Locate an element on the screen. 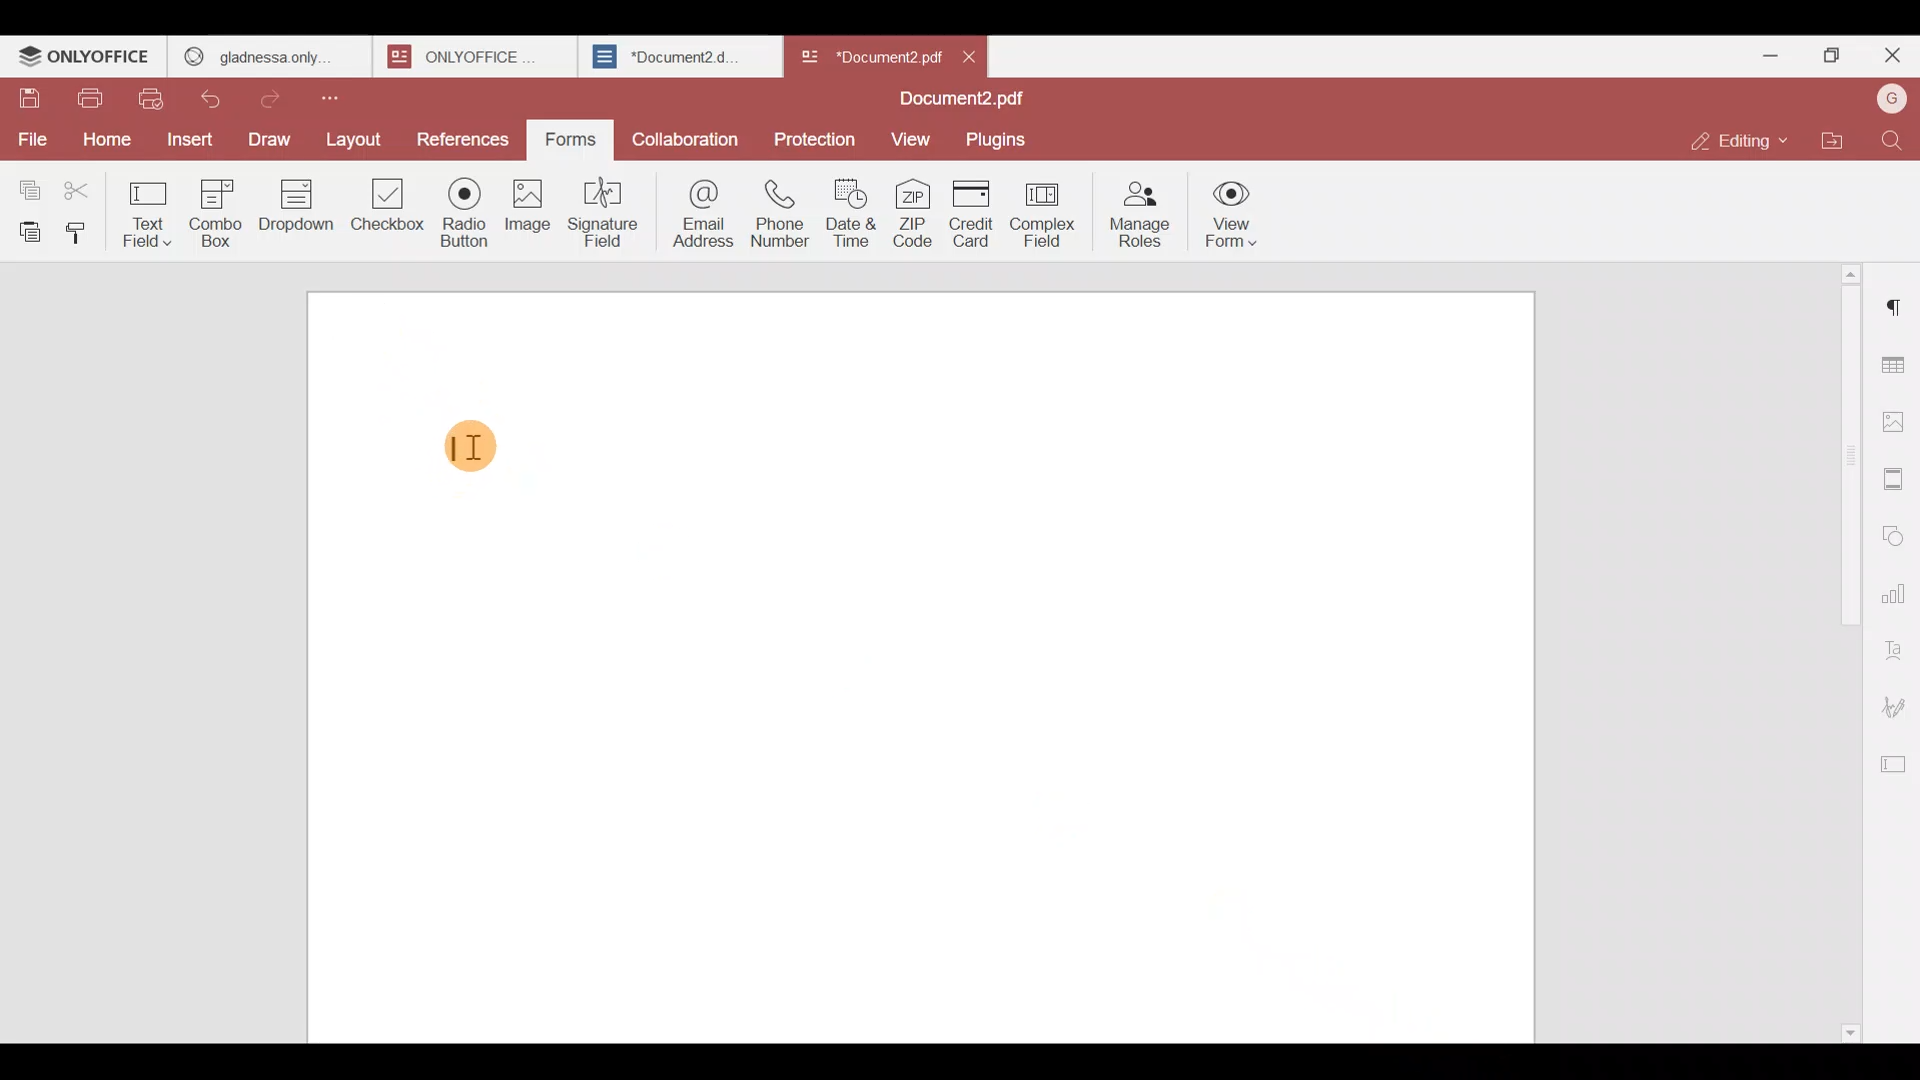 Image resolution: width=1920 pixels, height=1080 pixels. Complex field is located at coordinates (1050, 211).